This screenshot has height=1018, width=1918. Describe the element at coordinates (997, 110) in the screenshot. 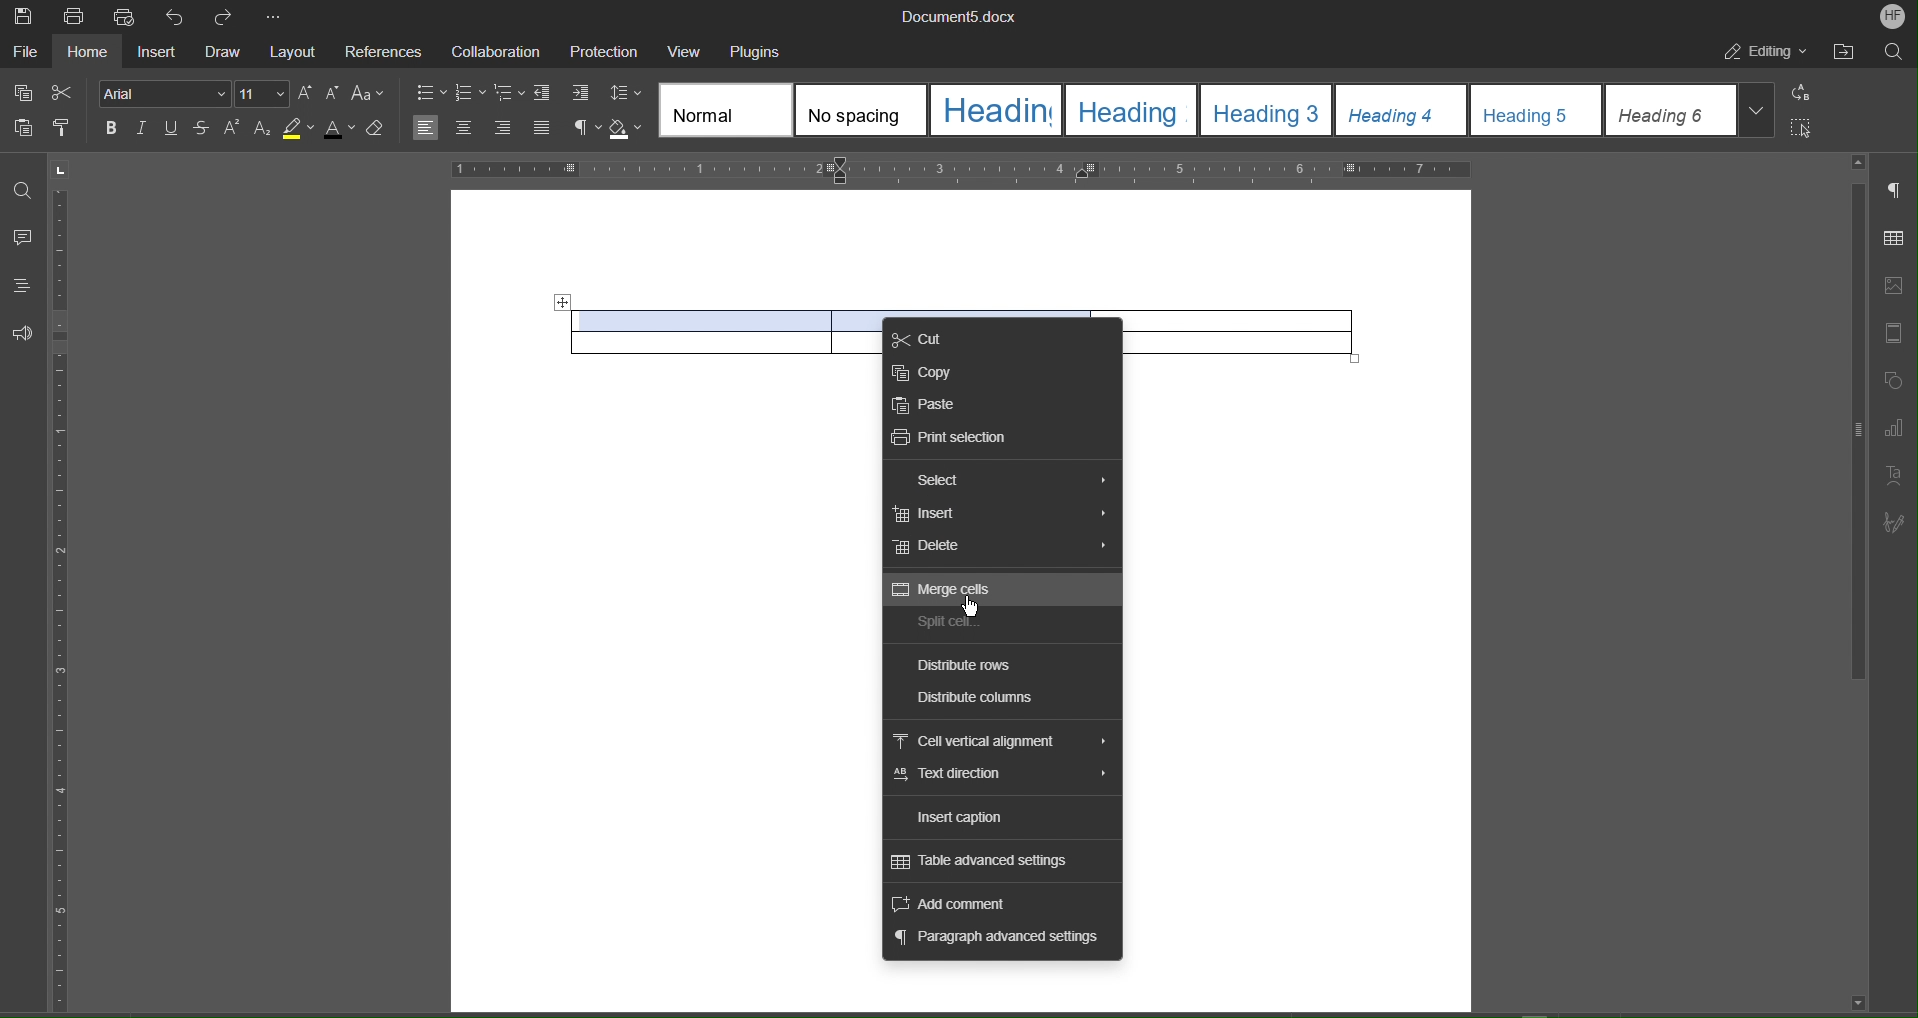

I see `heading 1` at that location.